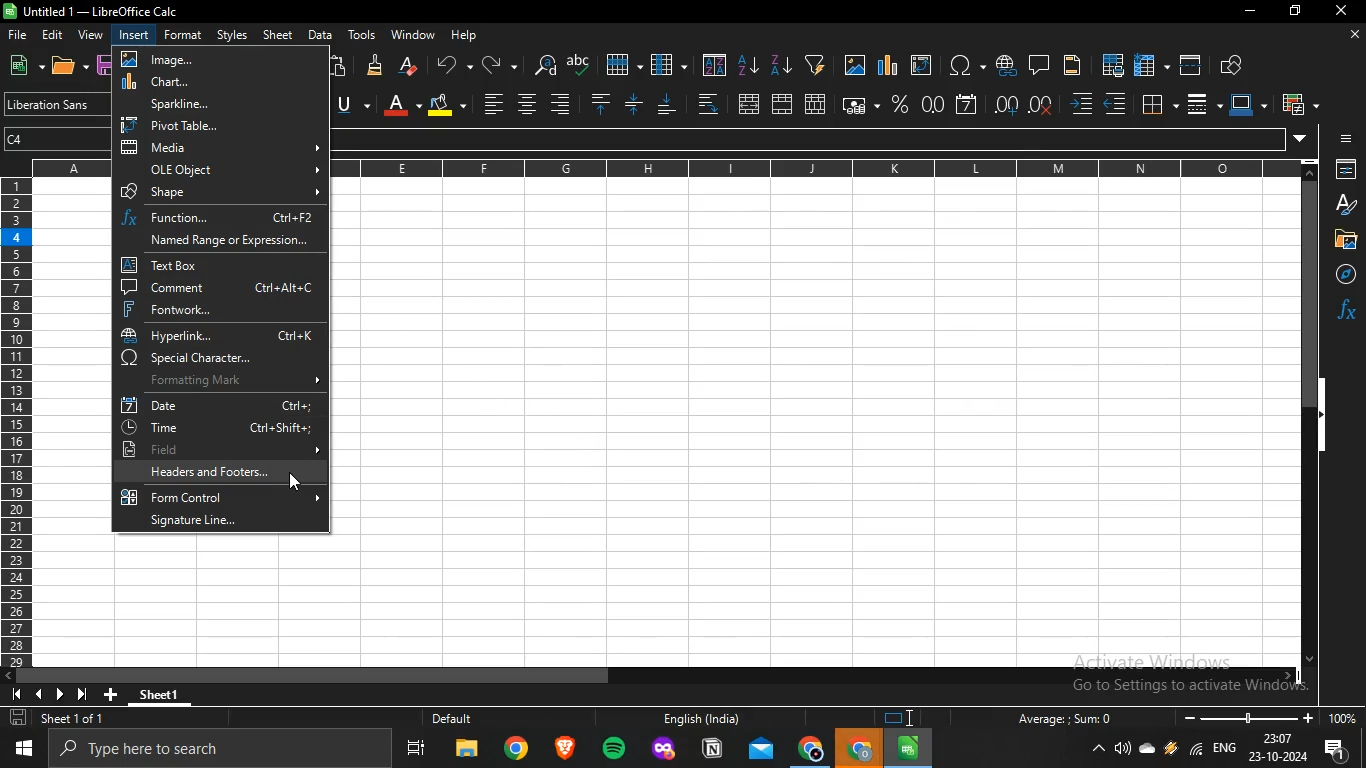 The width and height of the screenshot is (1366, 768). Describe the element at coordinates (516, 751) in the screenshot. I see `google chrome` at that location.